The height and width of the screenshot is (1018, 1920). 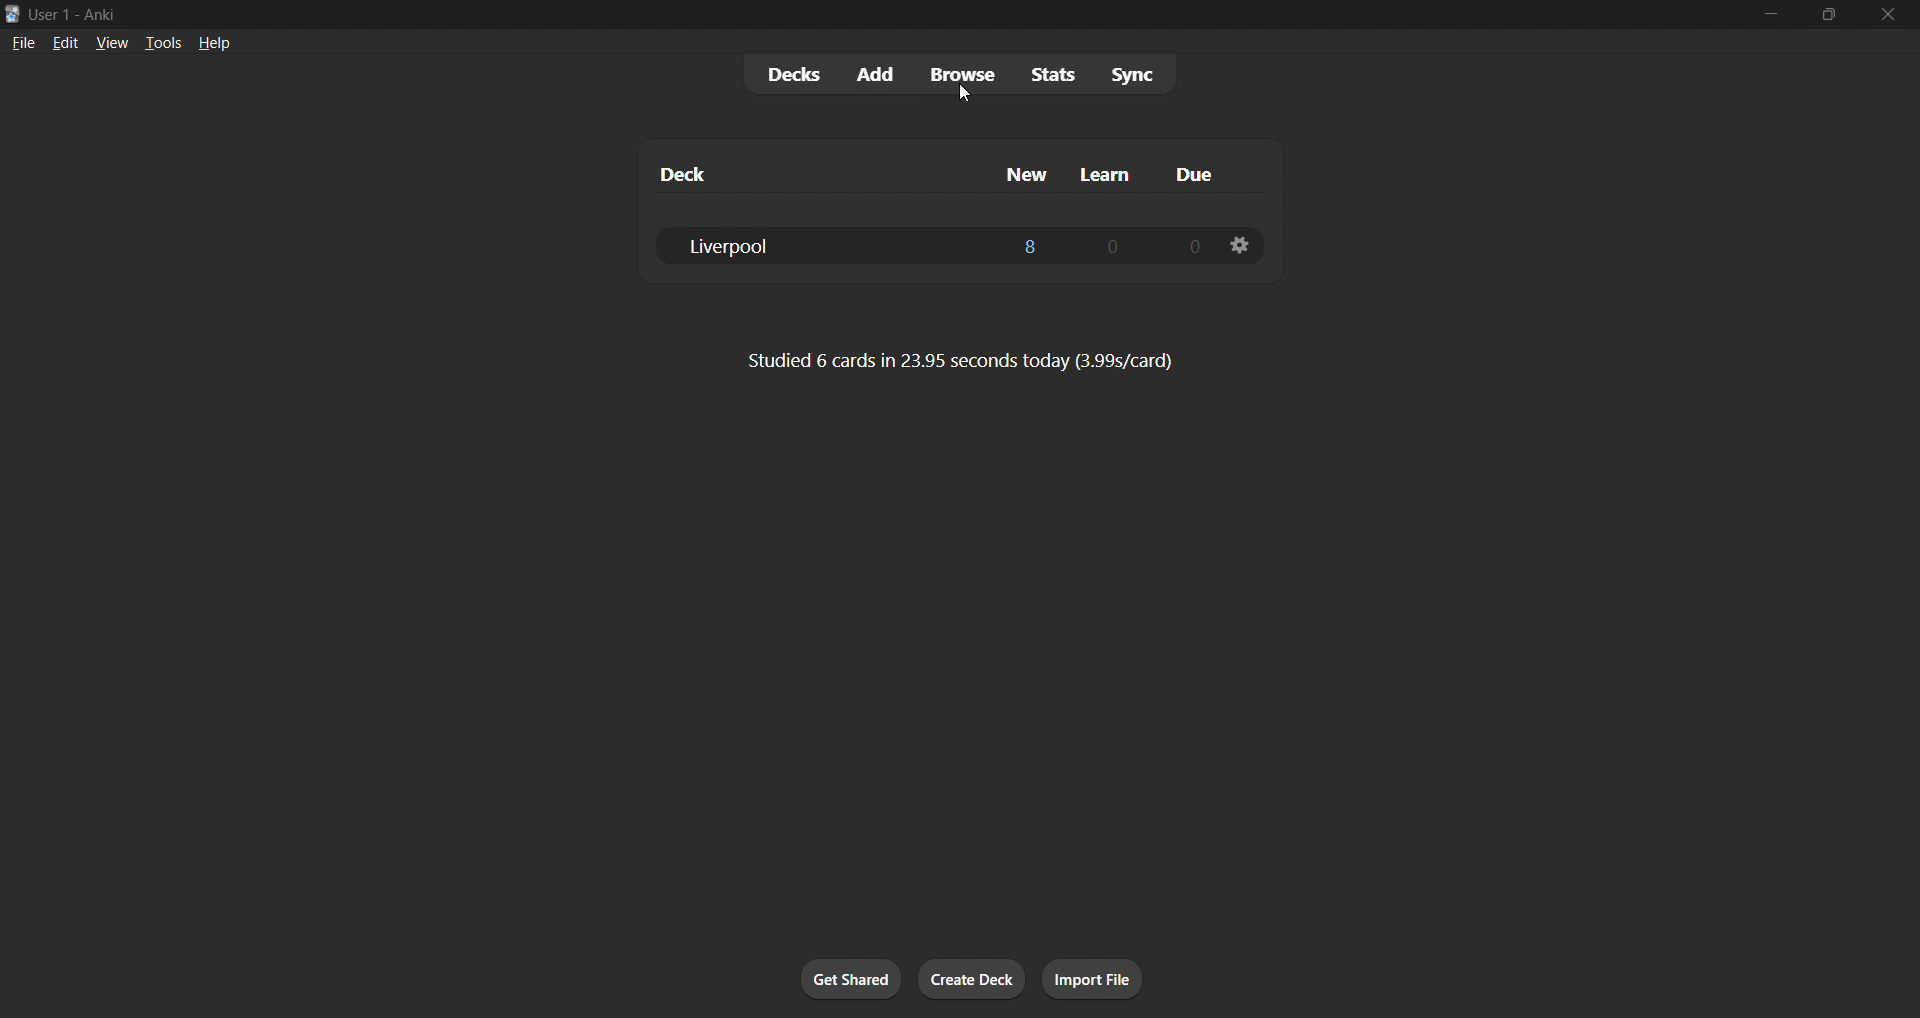 What do you see at coordinates (1250, 248) in the screenshot?
I see `deck settings` at bounding box center [1250, 248].